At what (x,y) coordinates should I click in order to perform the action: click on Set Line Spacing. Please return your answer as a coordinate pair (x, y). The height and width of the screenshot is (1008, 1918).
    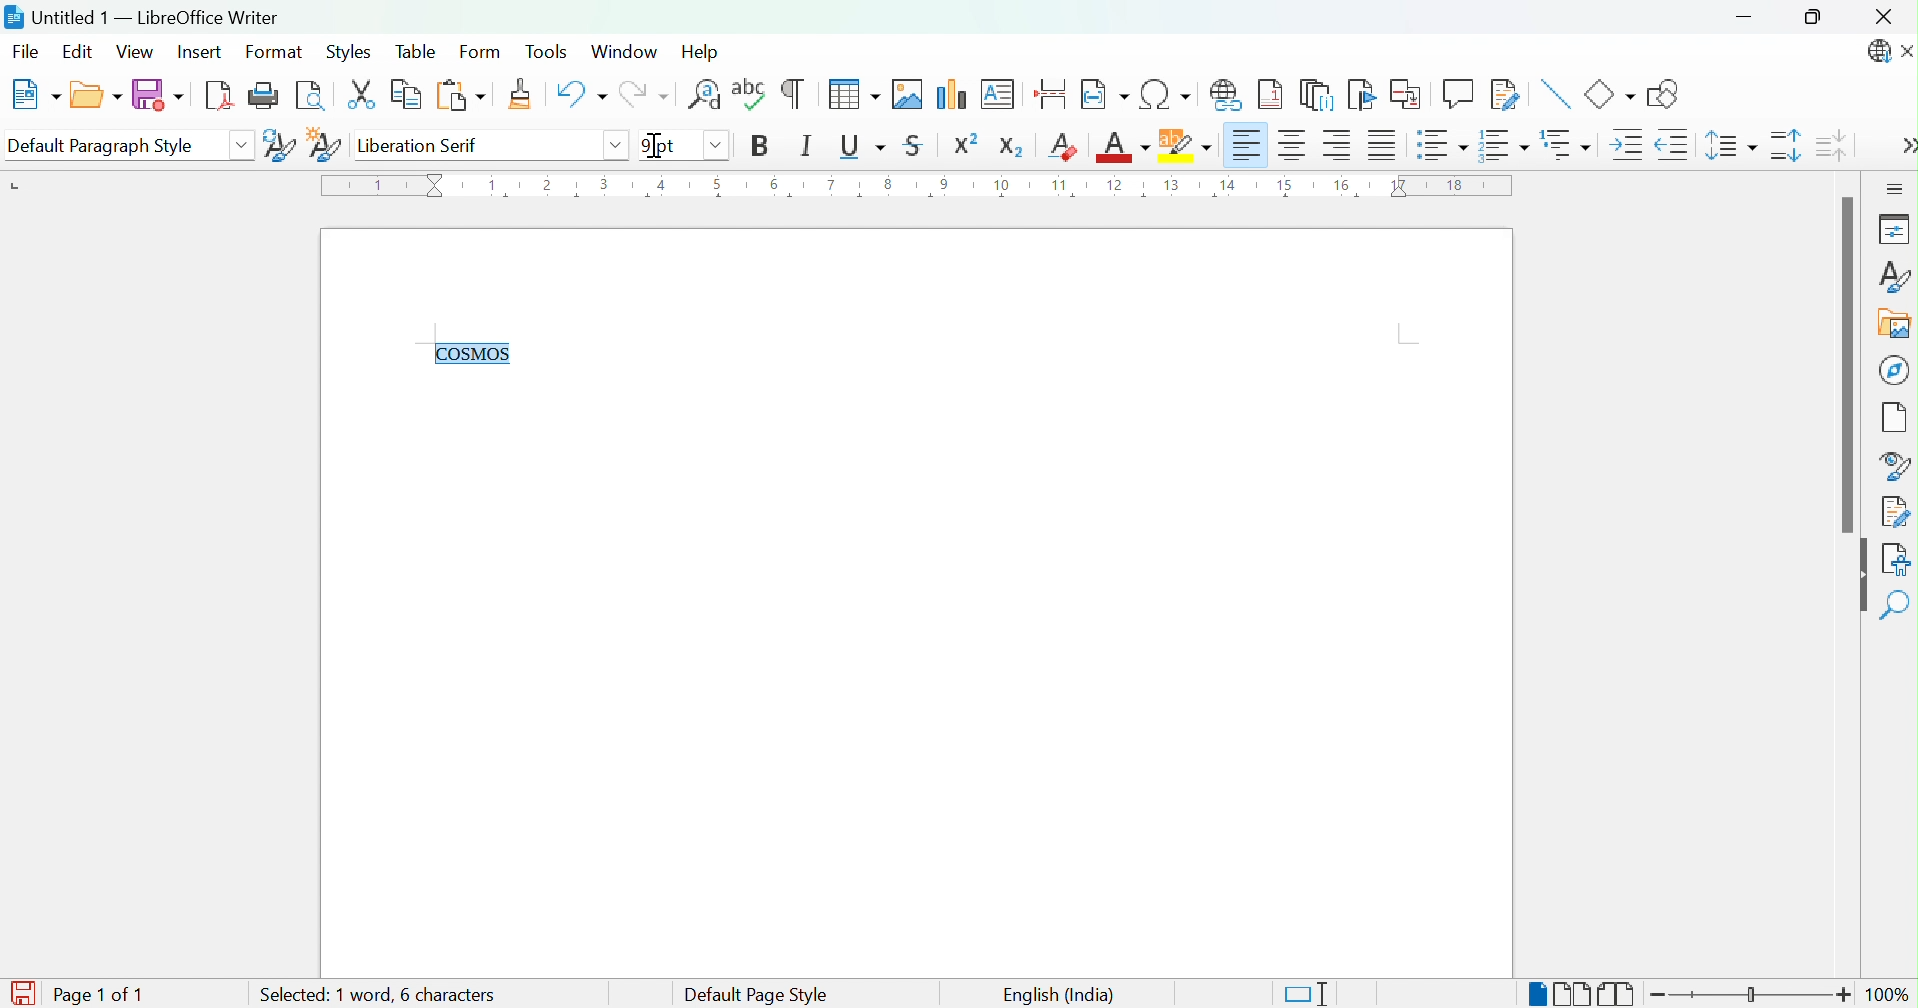
    Looking at the image, I should click on (1730, 148).